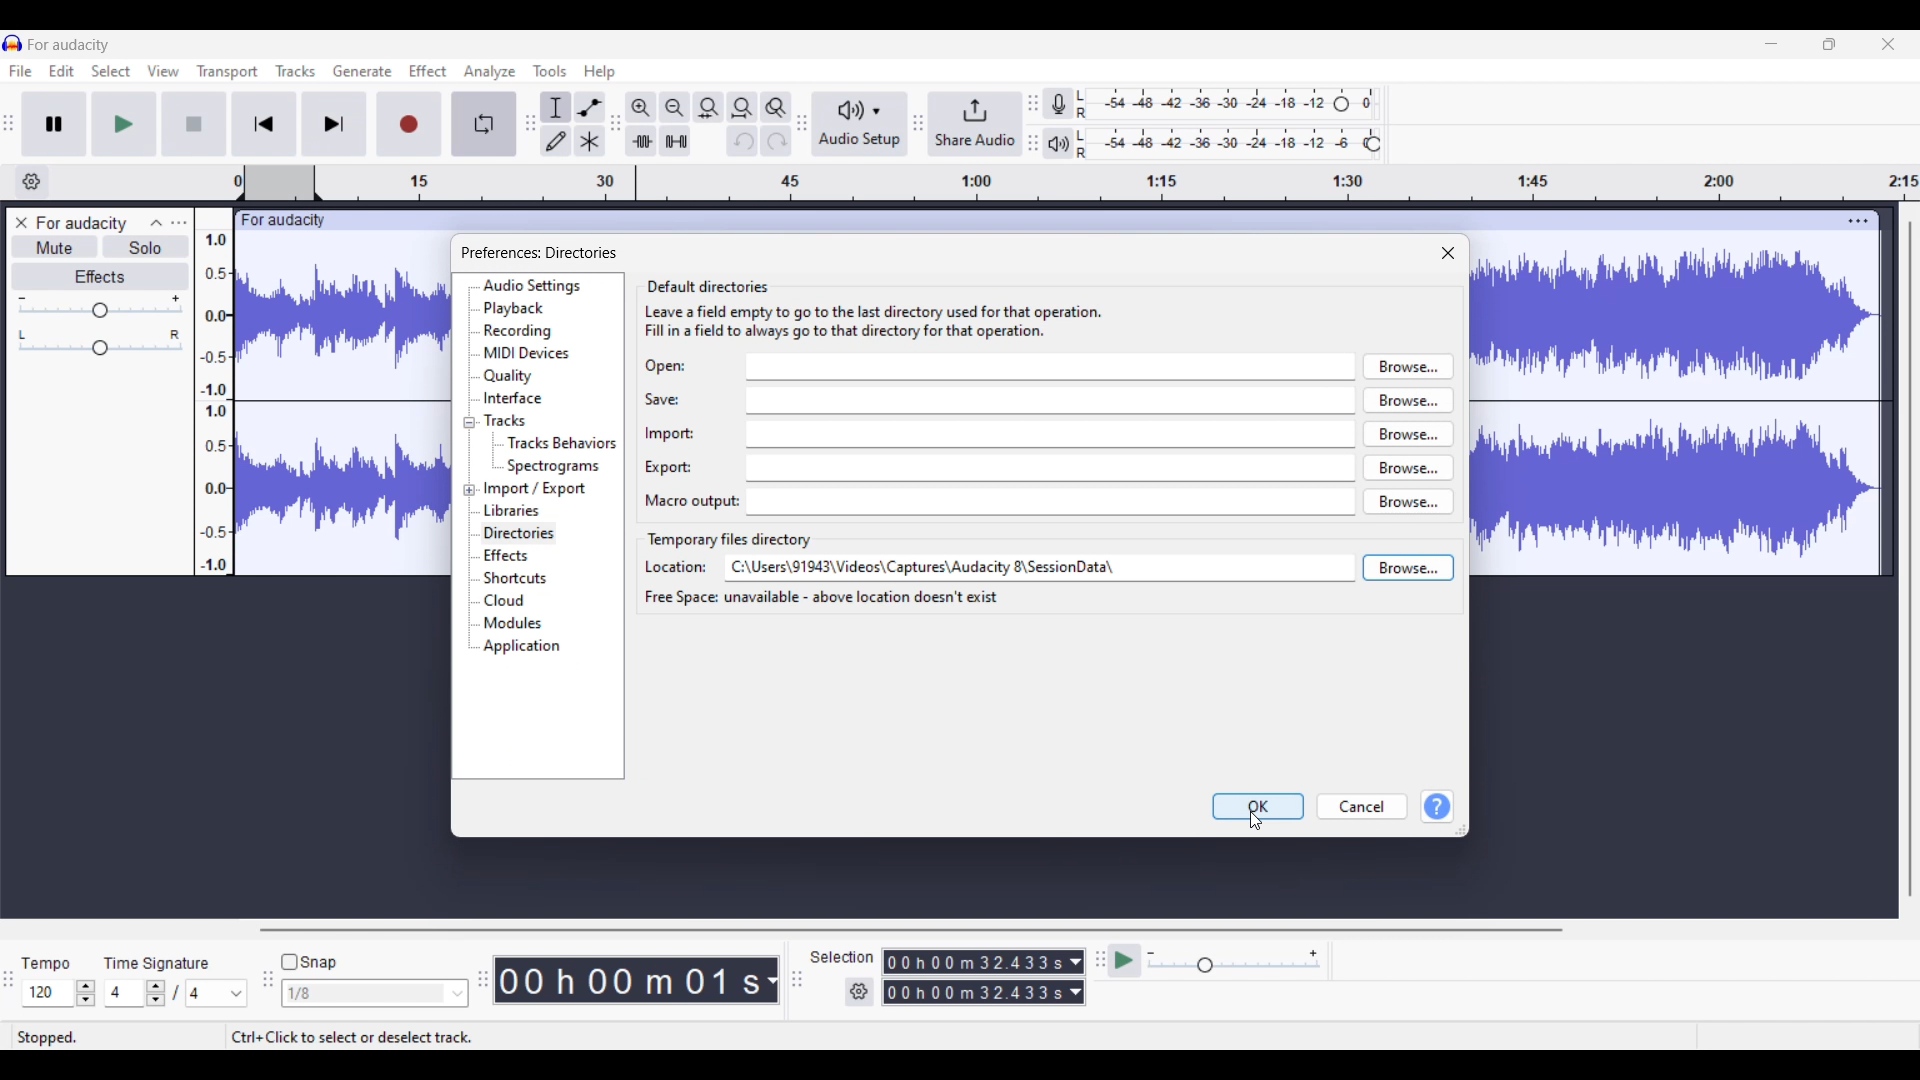 The height and width of the screenshot is (1080, 1920). What do you see at coordinates (772, 981) in the screenshot?
I see `Measurement` at bounding box center [772, 981].